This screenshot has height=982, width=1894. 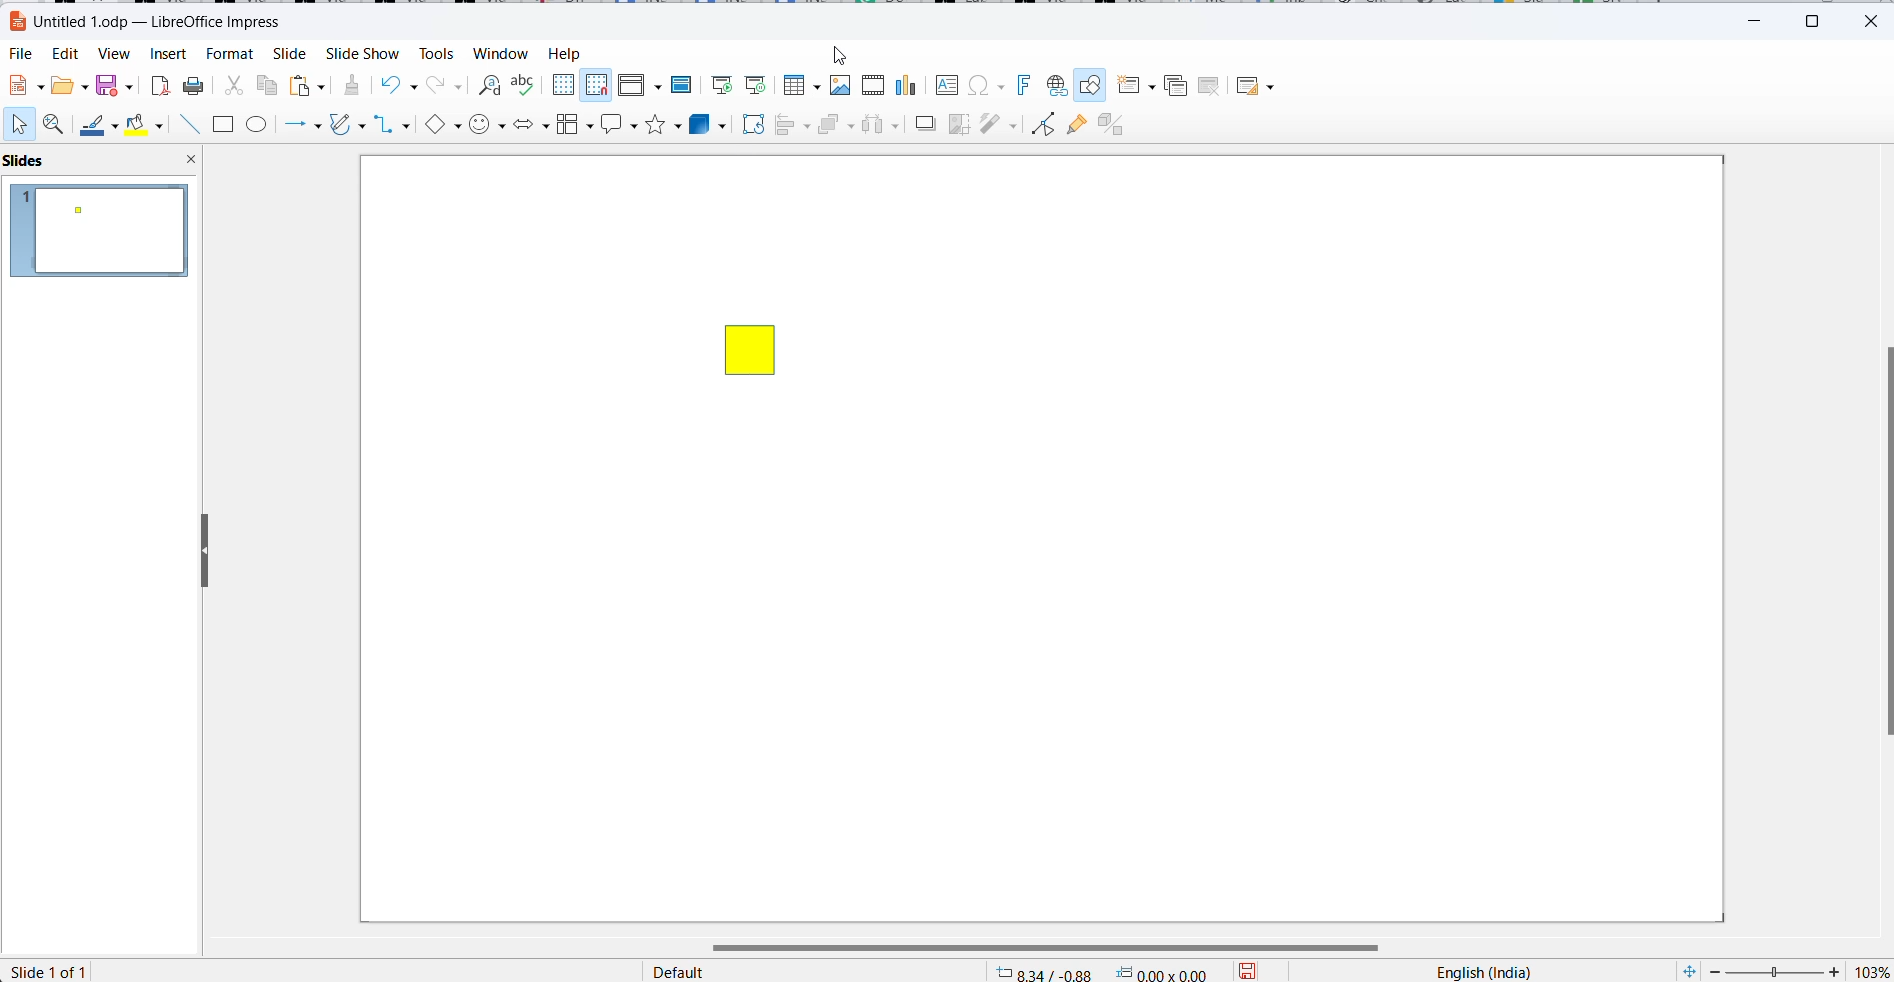 What do you see at coordinates (307, 86) in the screenshot?
I see `paste options` at bounding box center [307, 86].